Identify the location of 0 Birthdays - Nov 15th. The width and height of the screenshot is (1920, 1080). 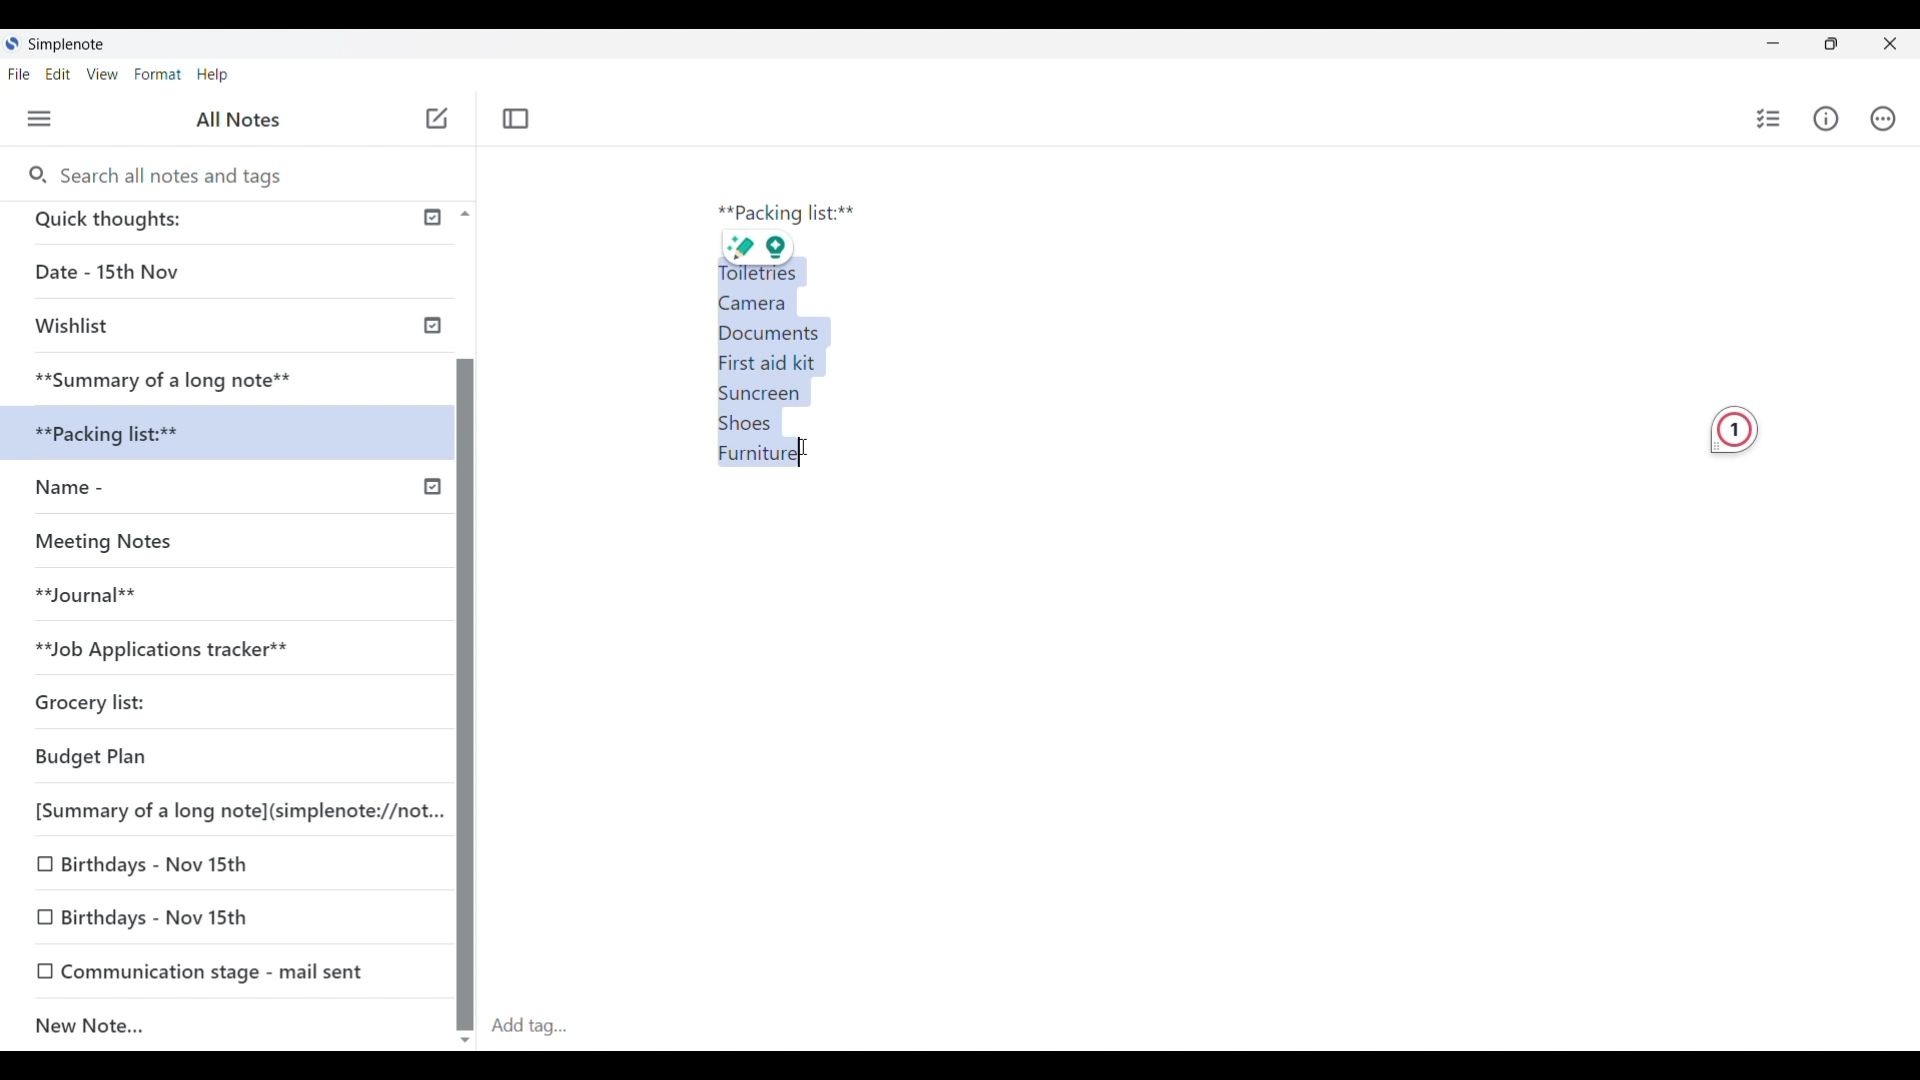
(162, 916).